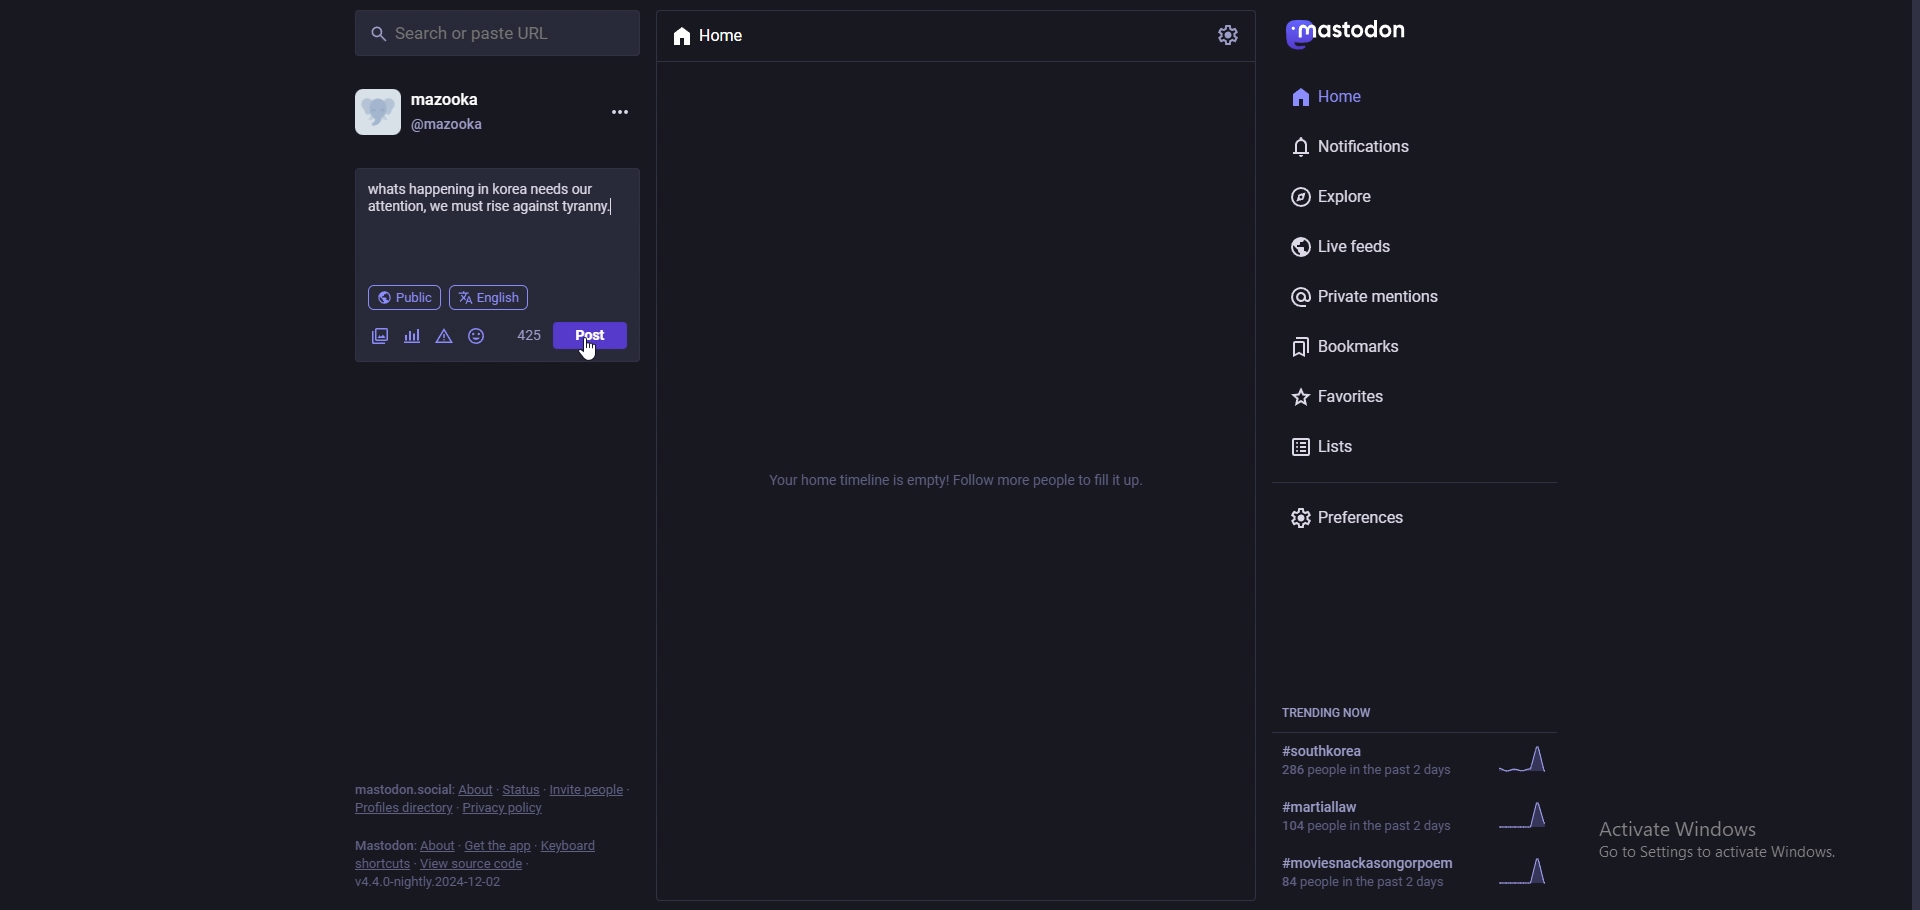 The height and width of the screenshot is (910, 1920). Describe the element at coordinates (589, 791) in the screenshot. I see `invite people` at that location.